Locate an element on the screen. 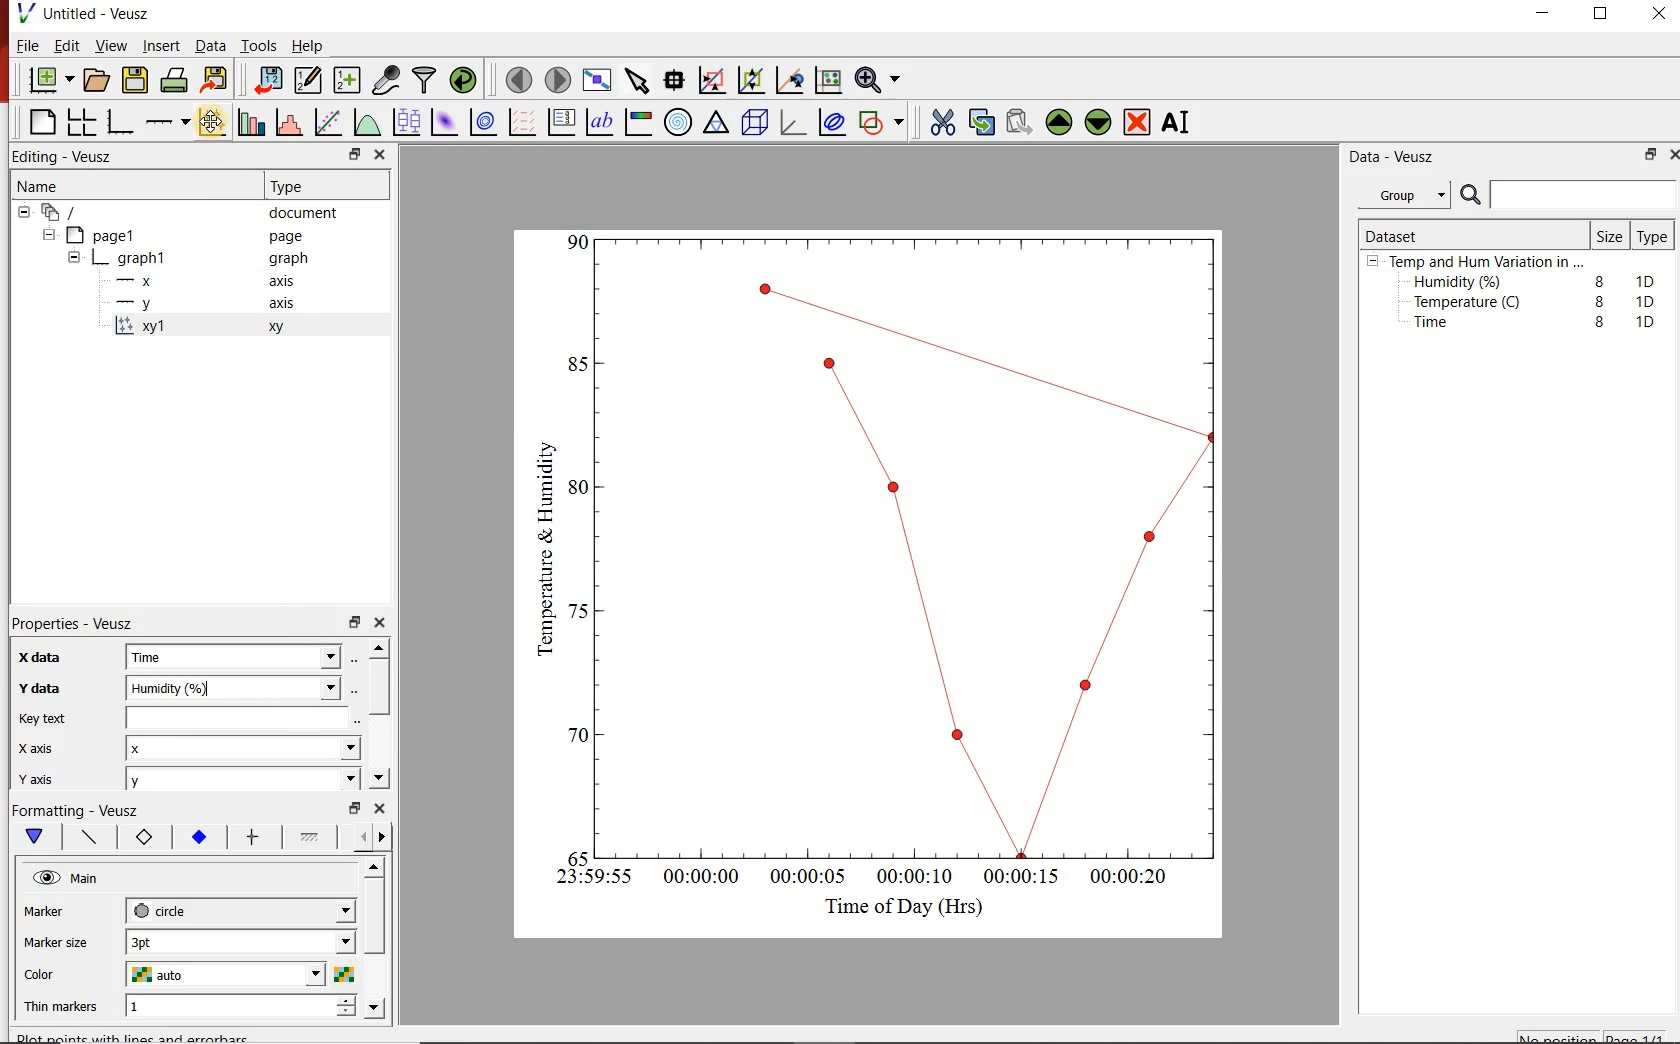  x is located at coordinates (144, 281).